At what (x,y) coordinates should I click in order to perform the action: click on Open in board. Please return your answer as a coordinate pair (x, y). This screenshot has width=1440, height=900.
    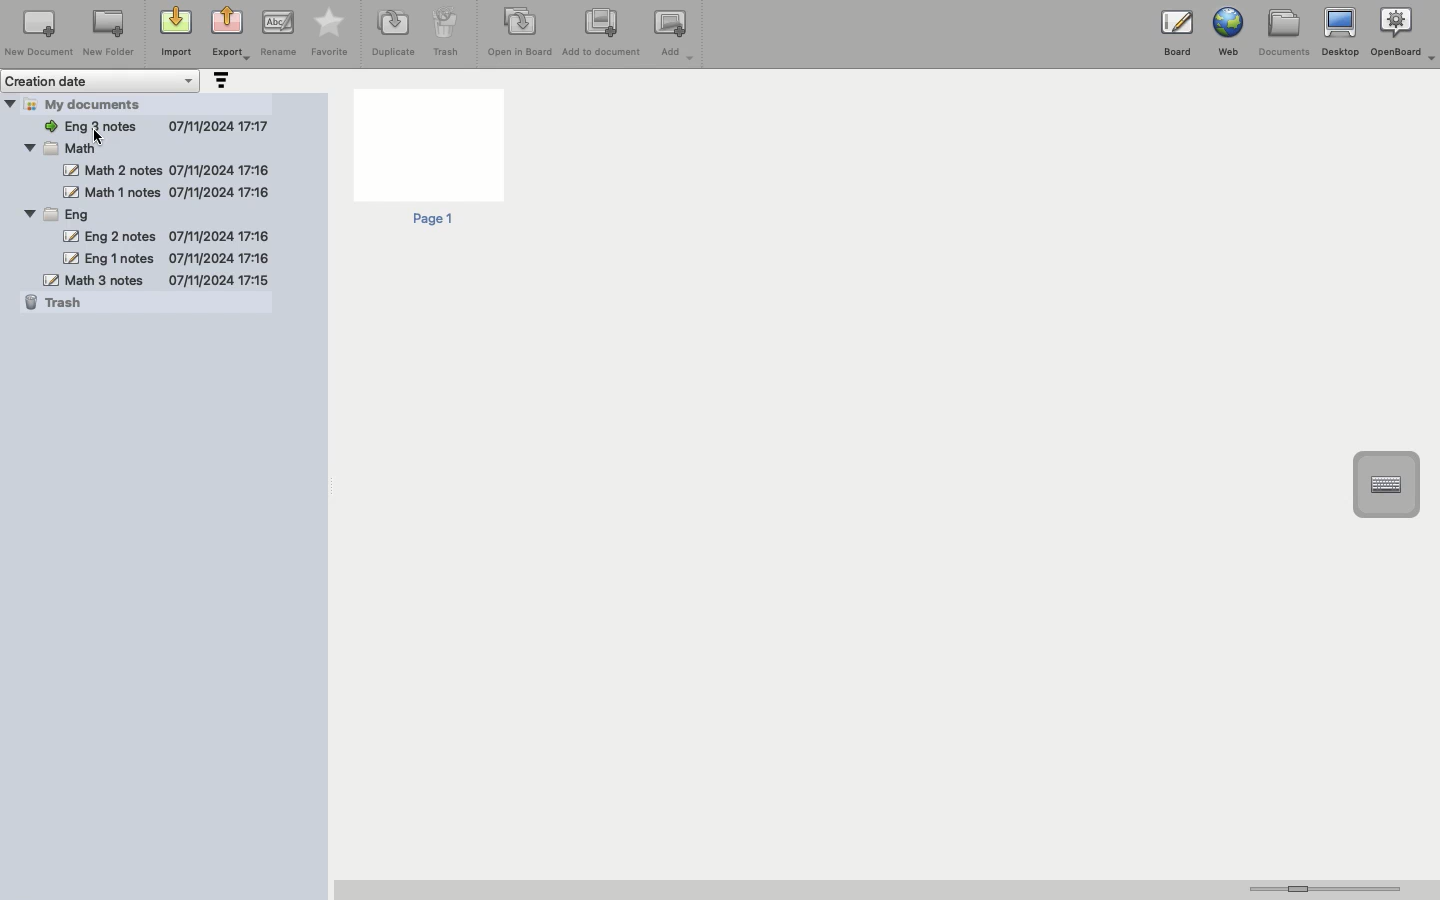
    Looking at the image, I should click on (520, 31).